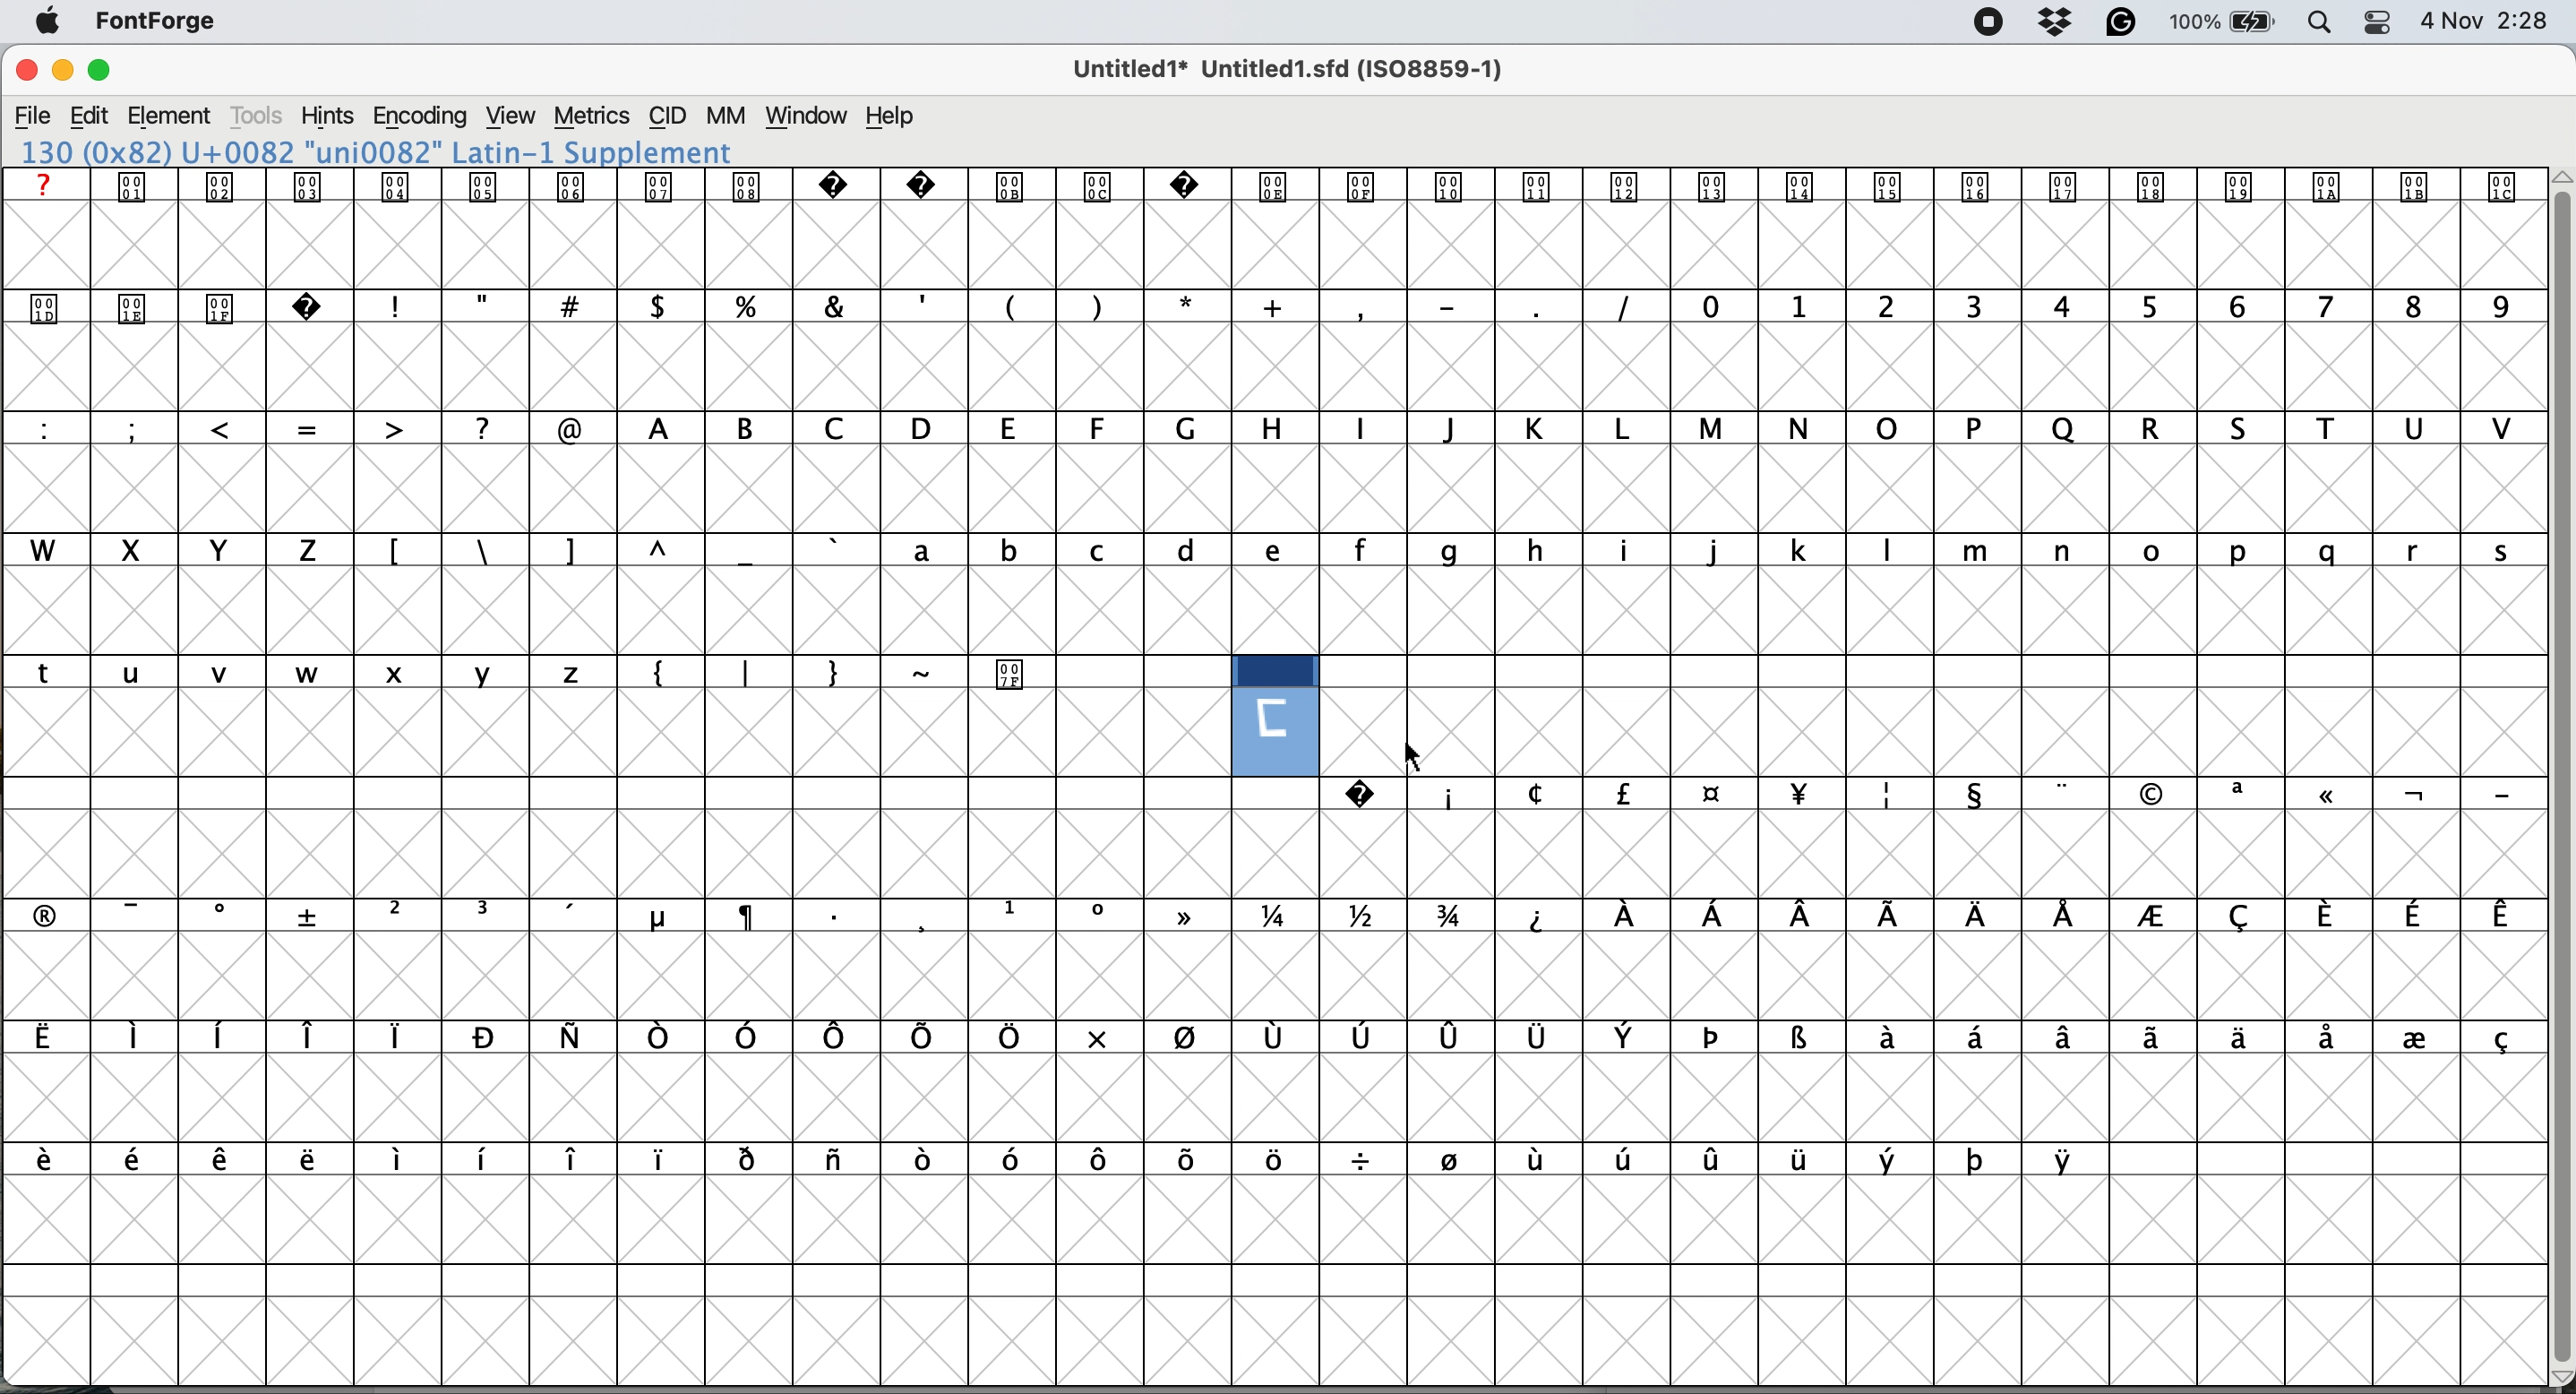 The width and height of the screenshot is (2576, 1394). Describe the element at coordinates (48, 23) in the screenshot. I see `system logo` at that location.